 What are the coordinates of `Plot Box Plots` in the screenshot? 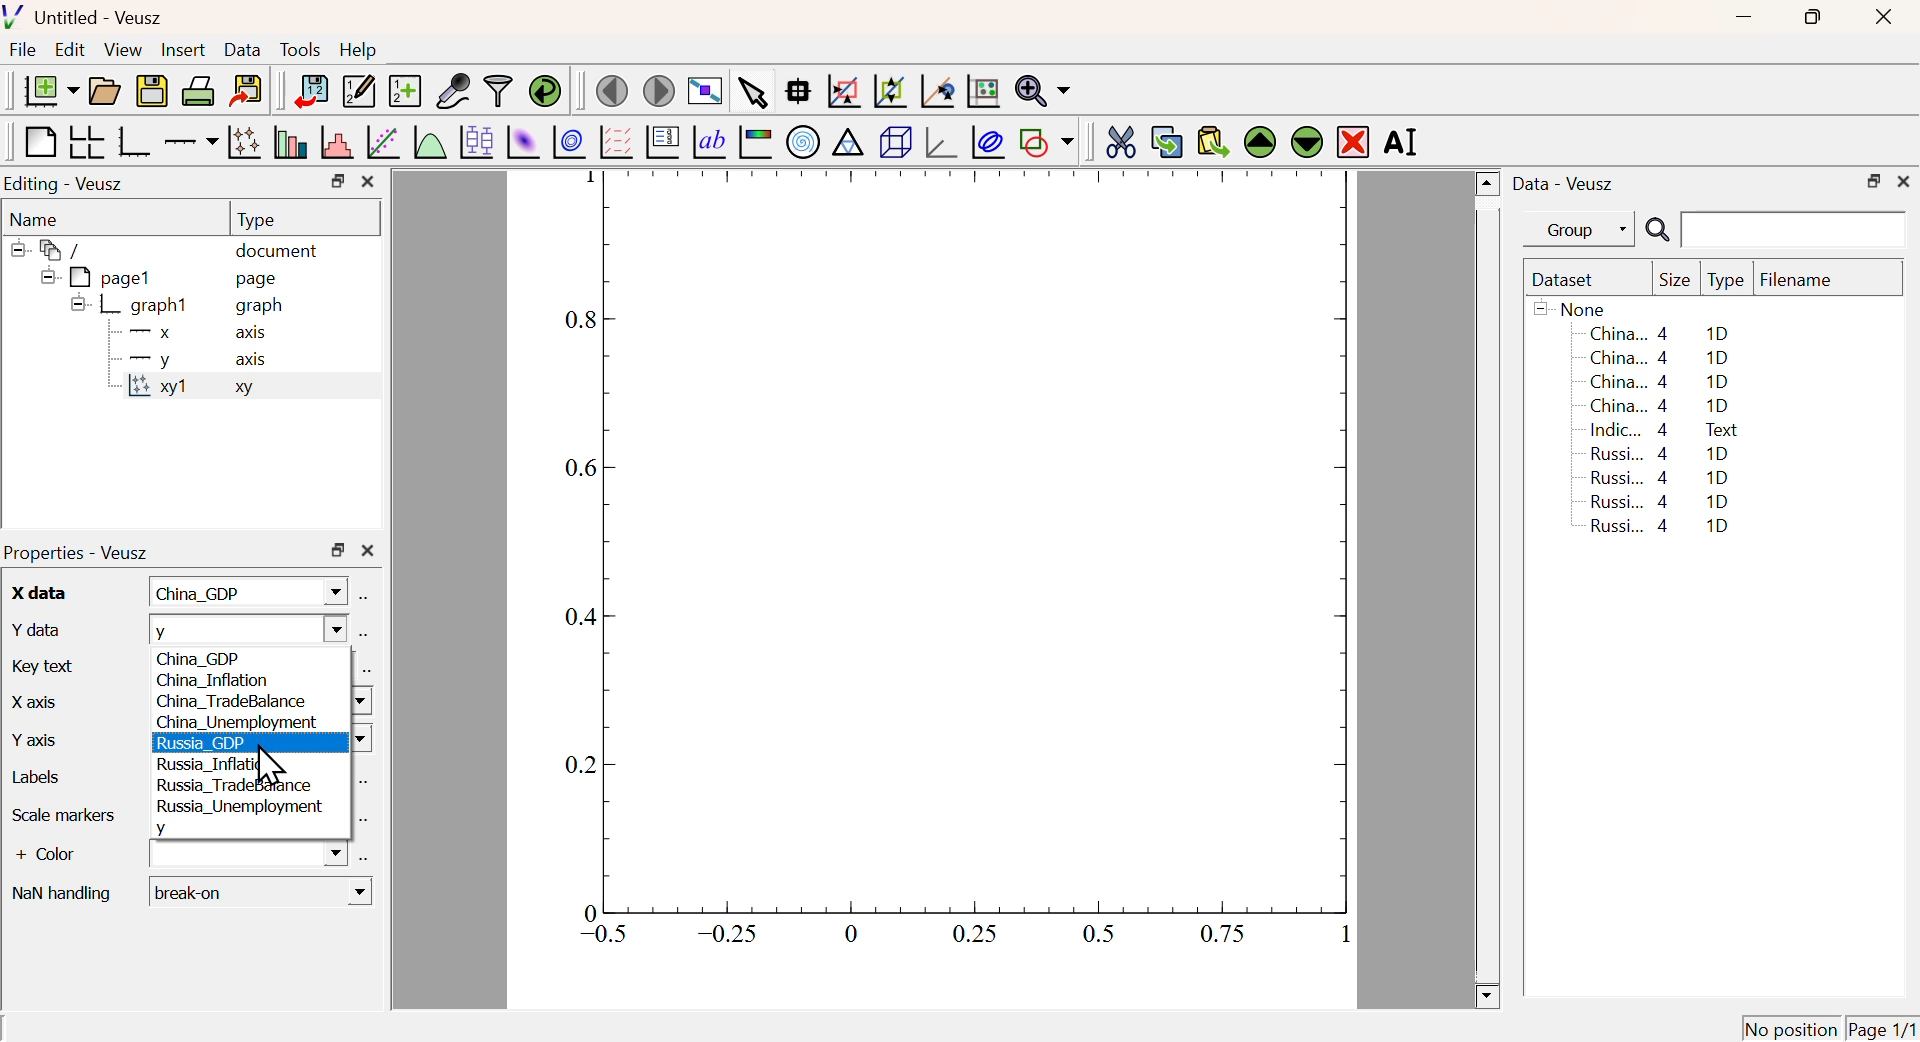 It's located at (475, 141).